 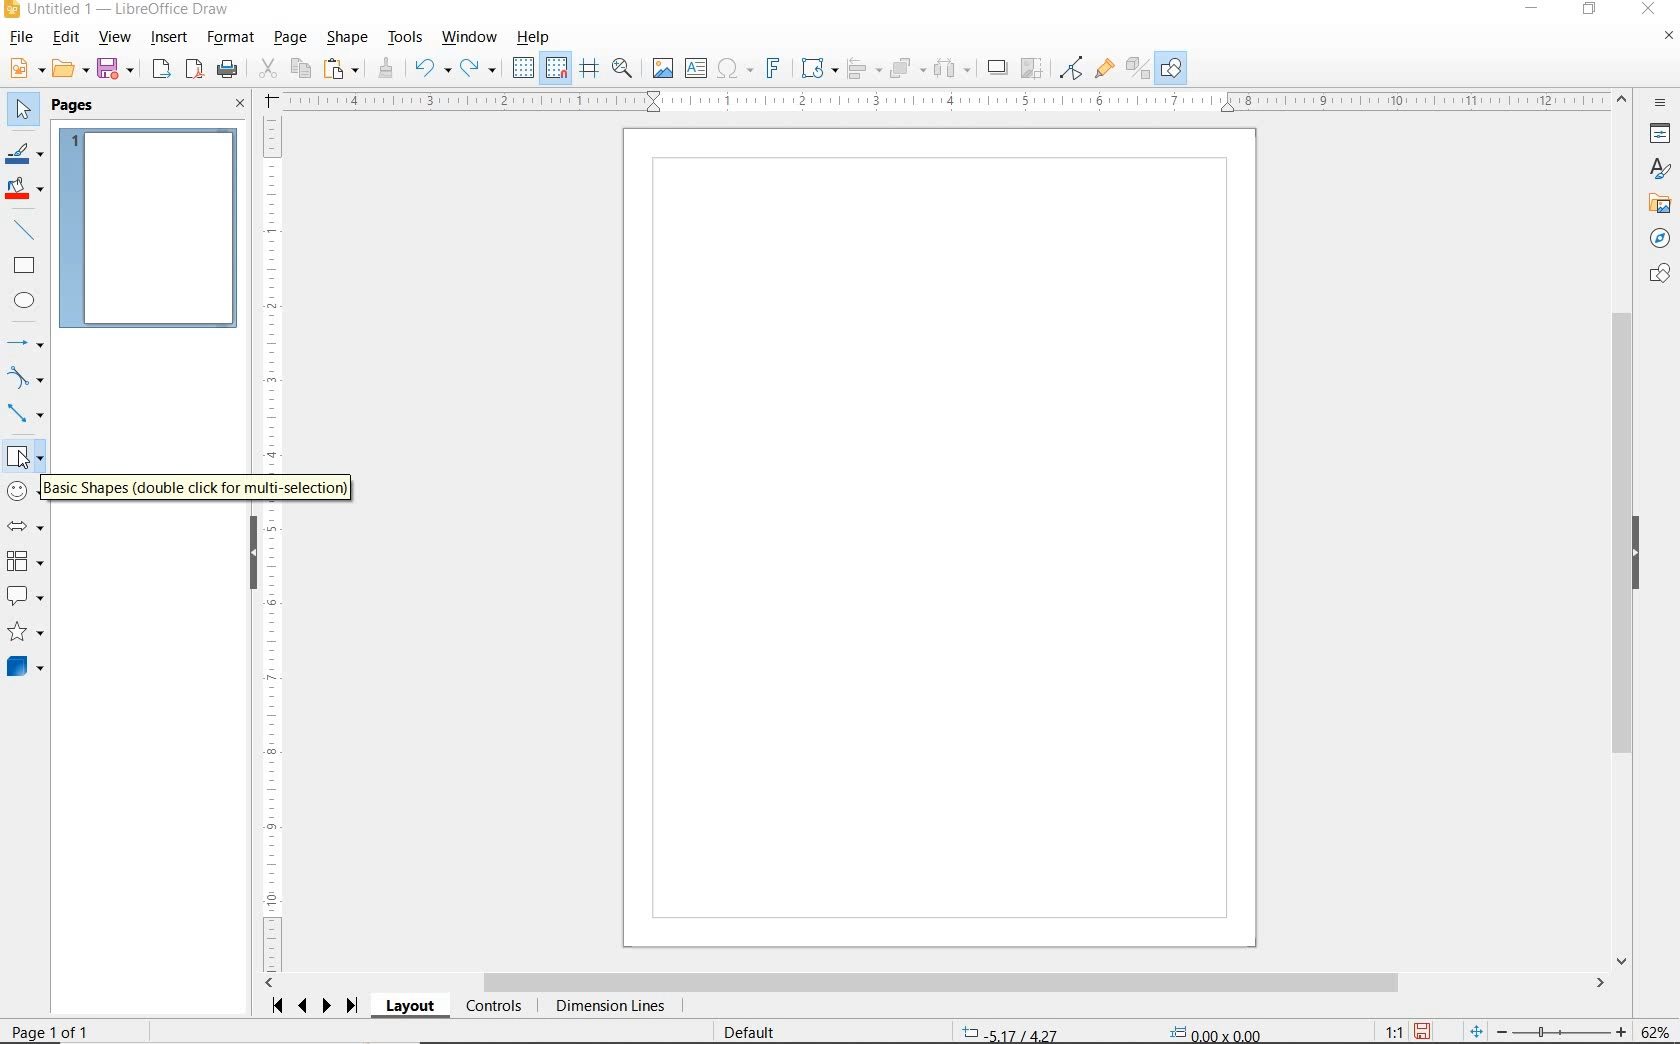 What do you see at coordinates (493, 1007) in the screenshot?
I see `CONTROLS` at bounding box center [493, 1007].